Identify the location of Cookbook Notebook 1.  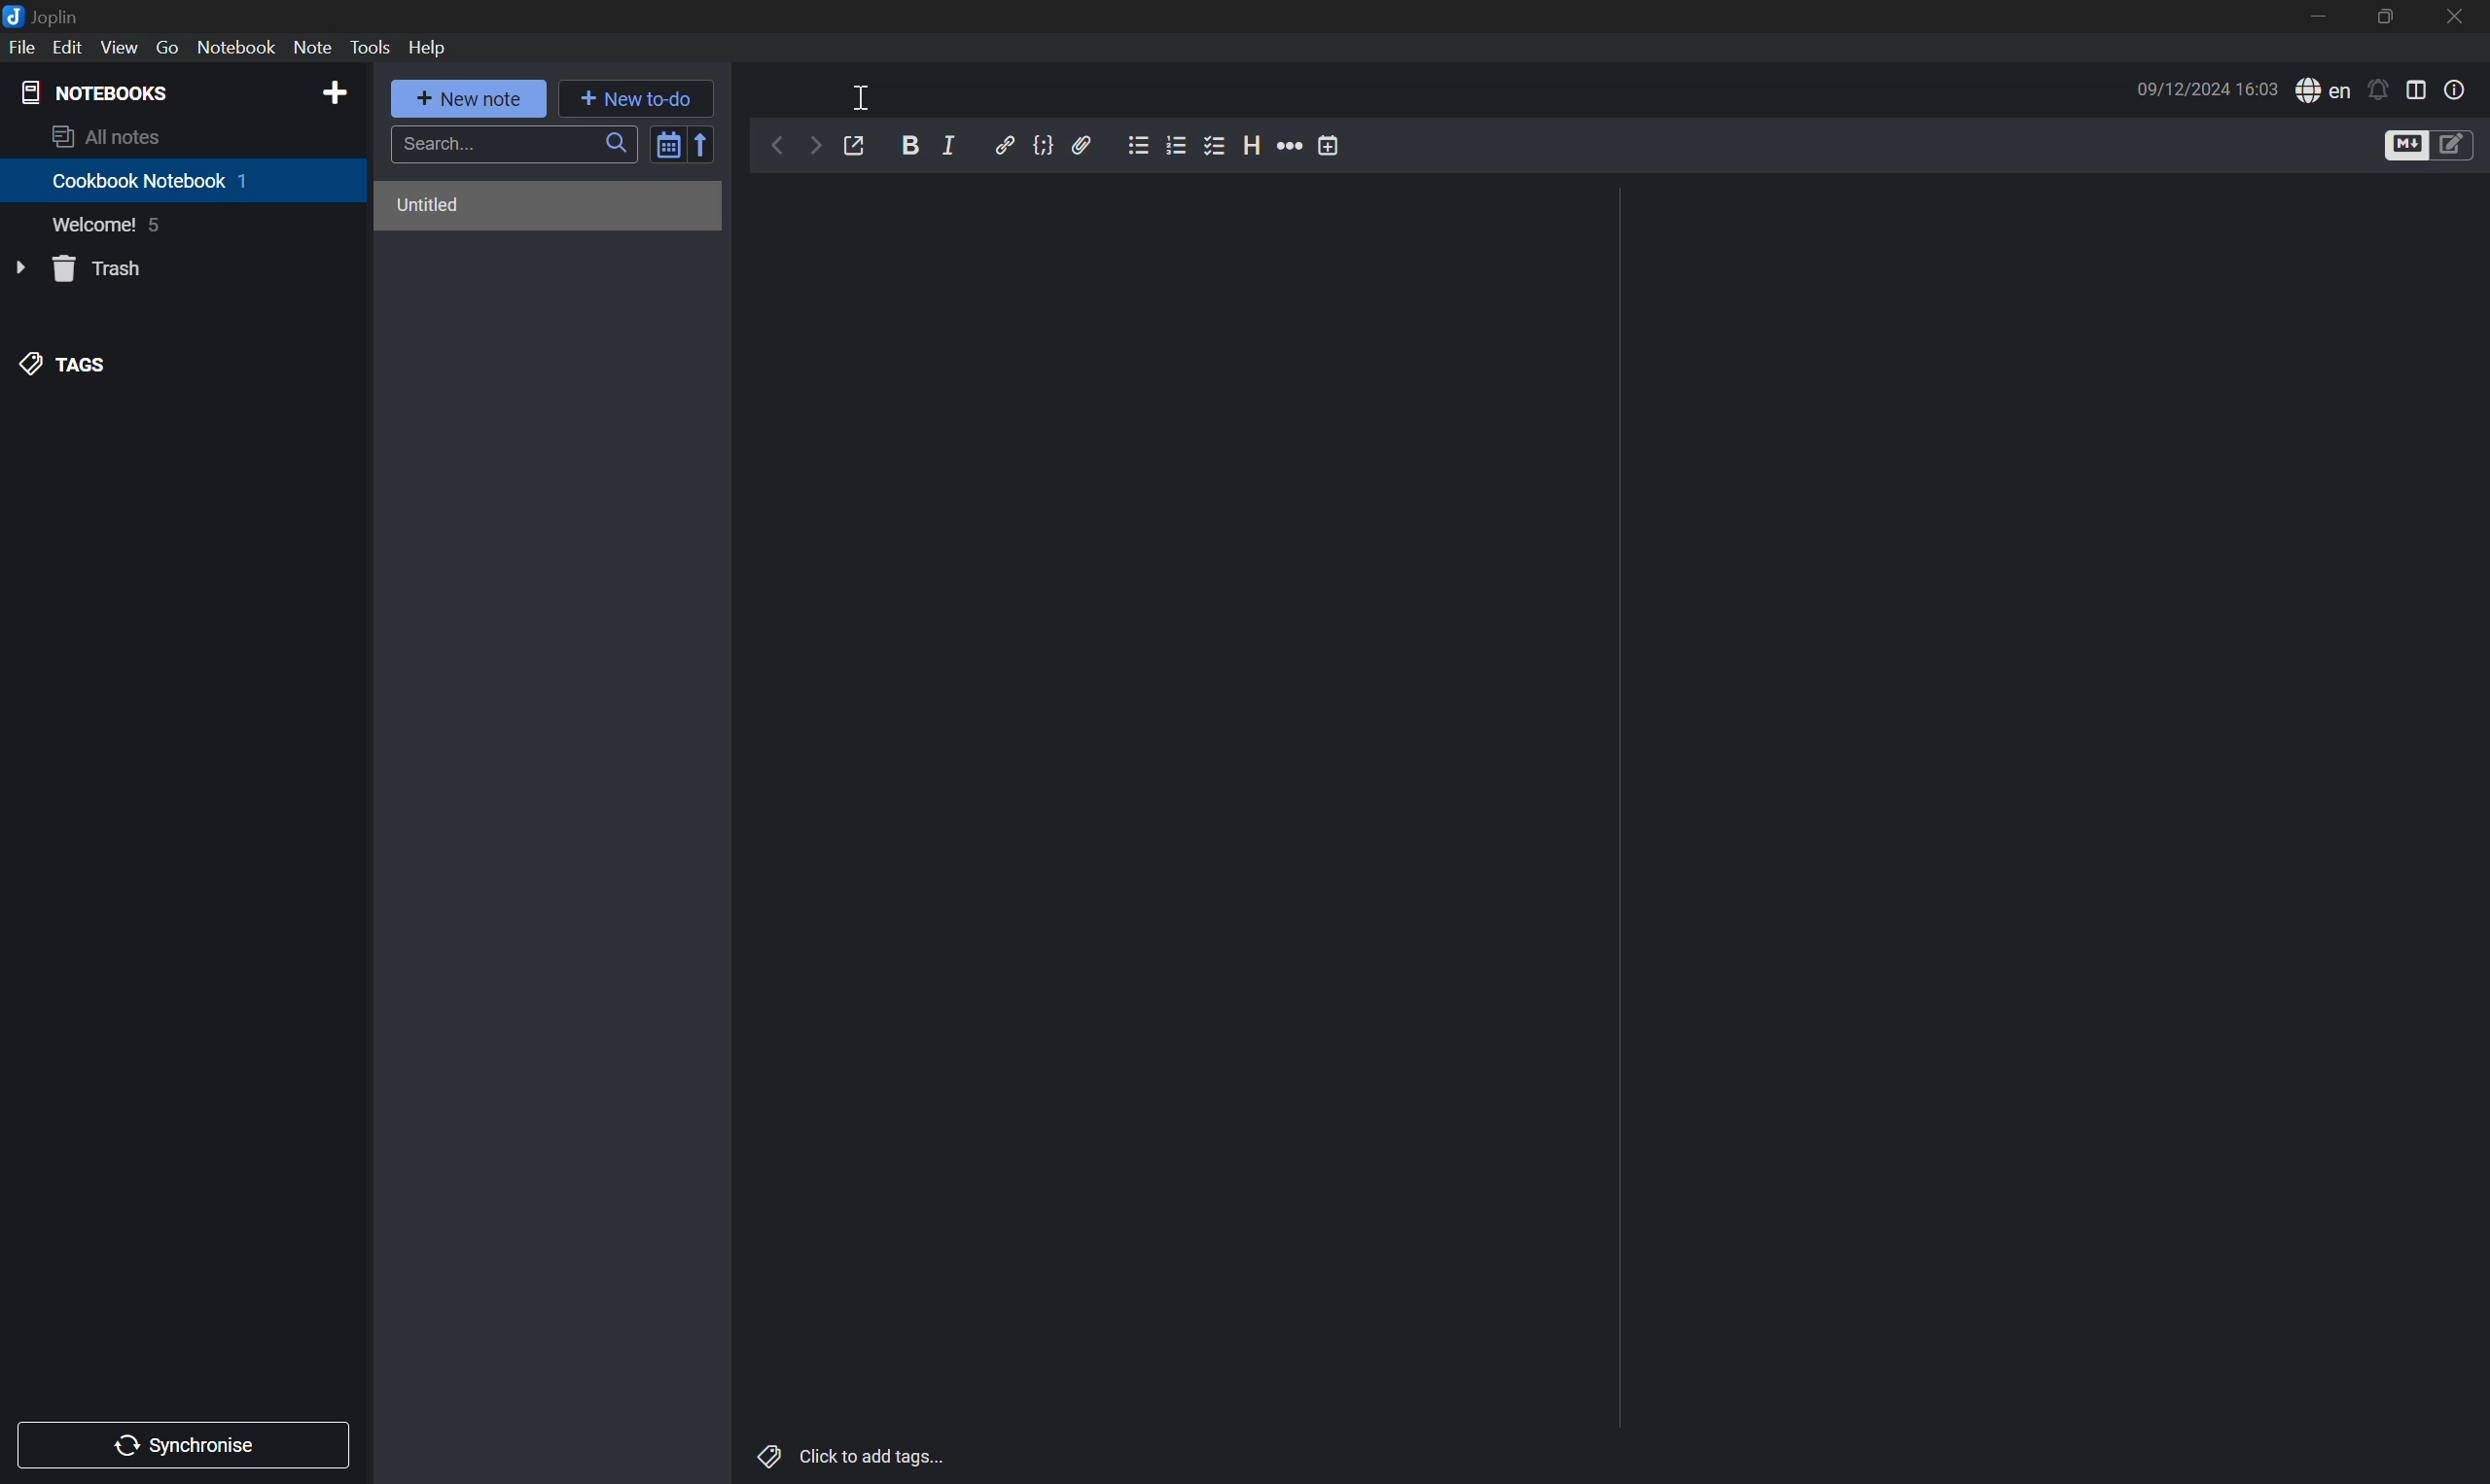
(151, 181).